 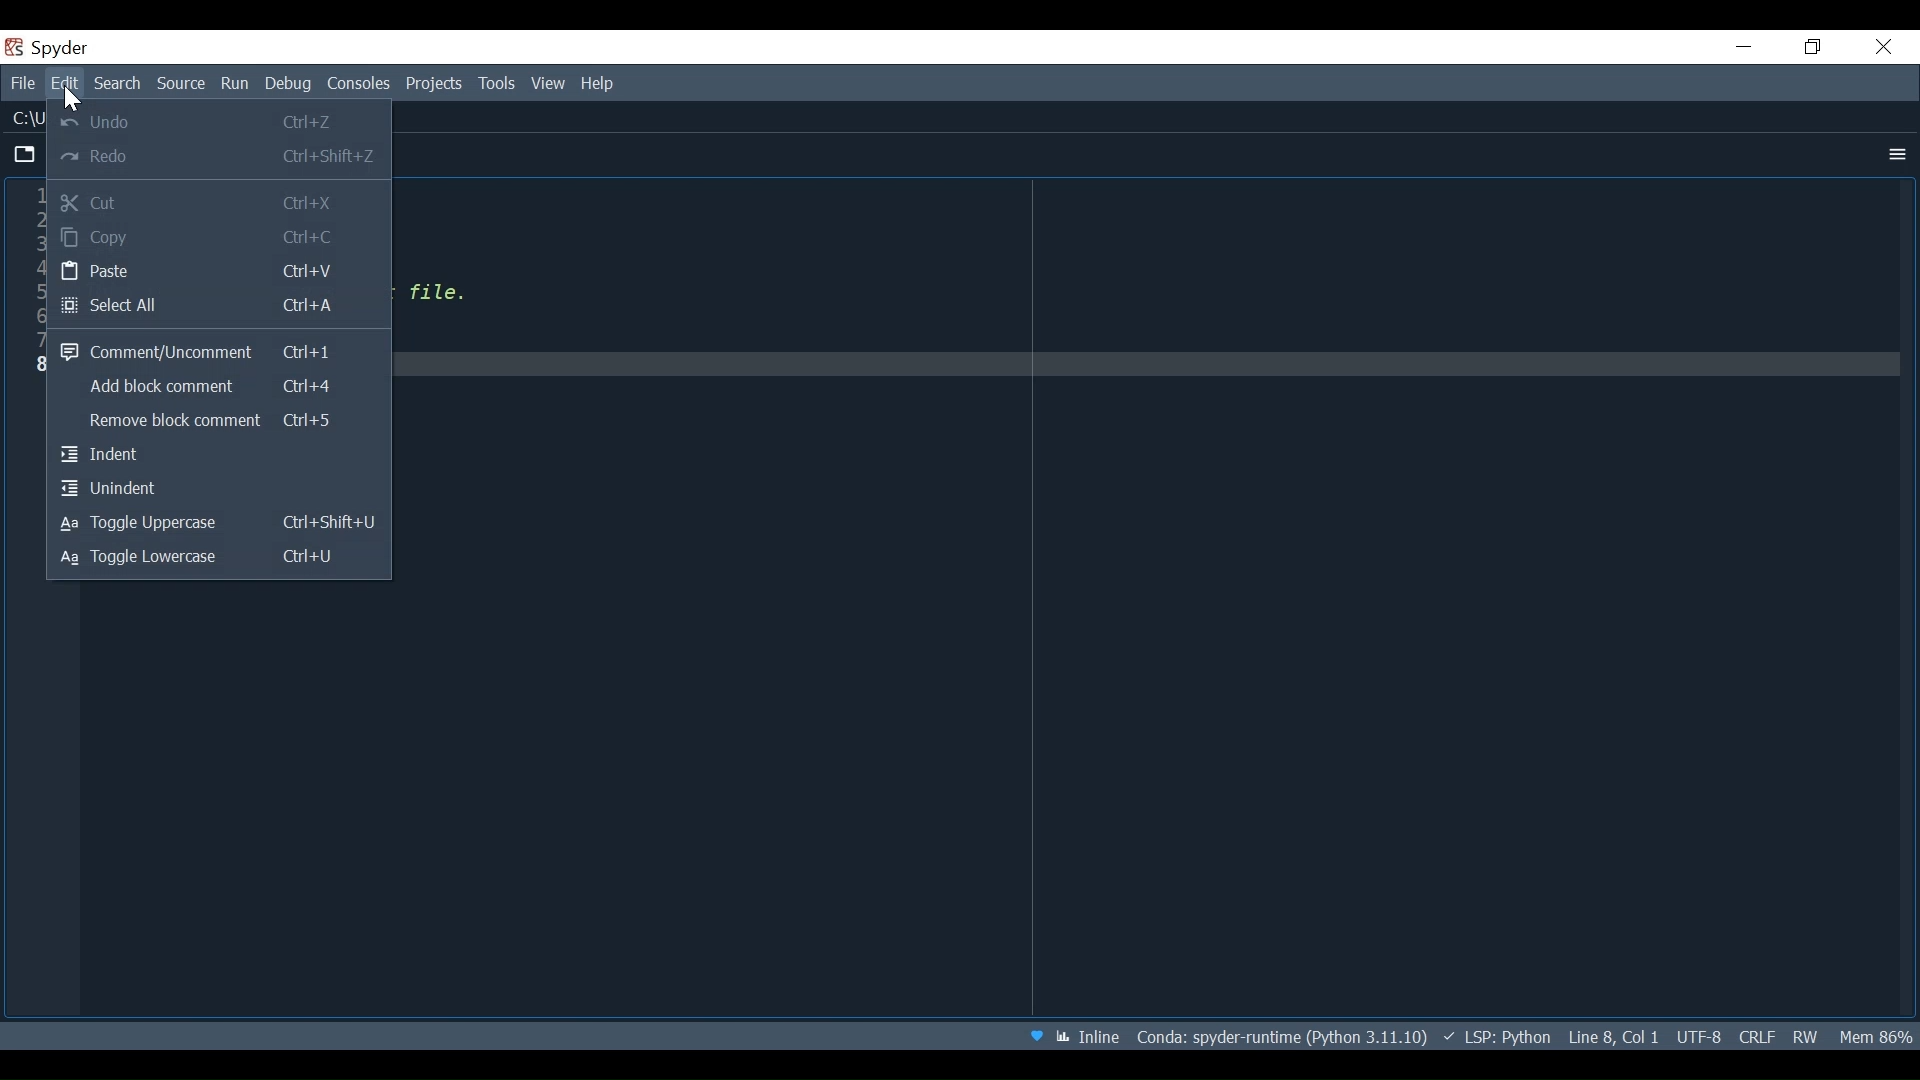 I want to click on File Encoding, so click(x=1700, y=1035).